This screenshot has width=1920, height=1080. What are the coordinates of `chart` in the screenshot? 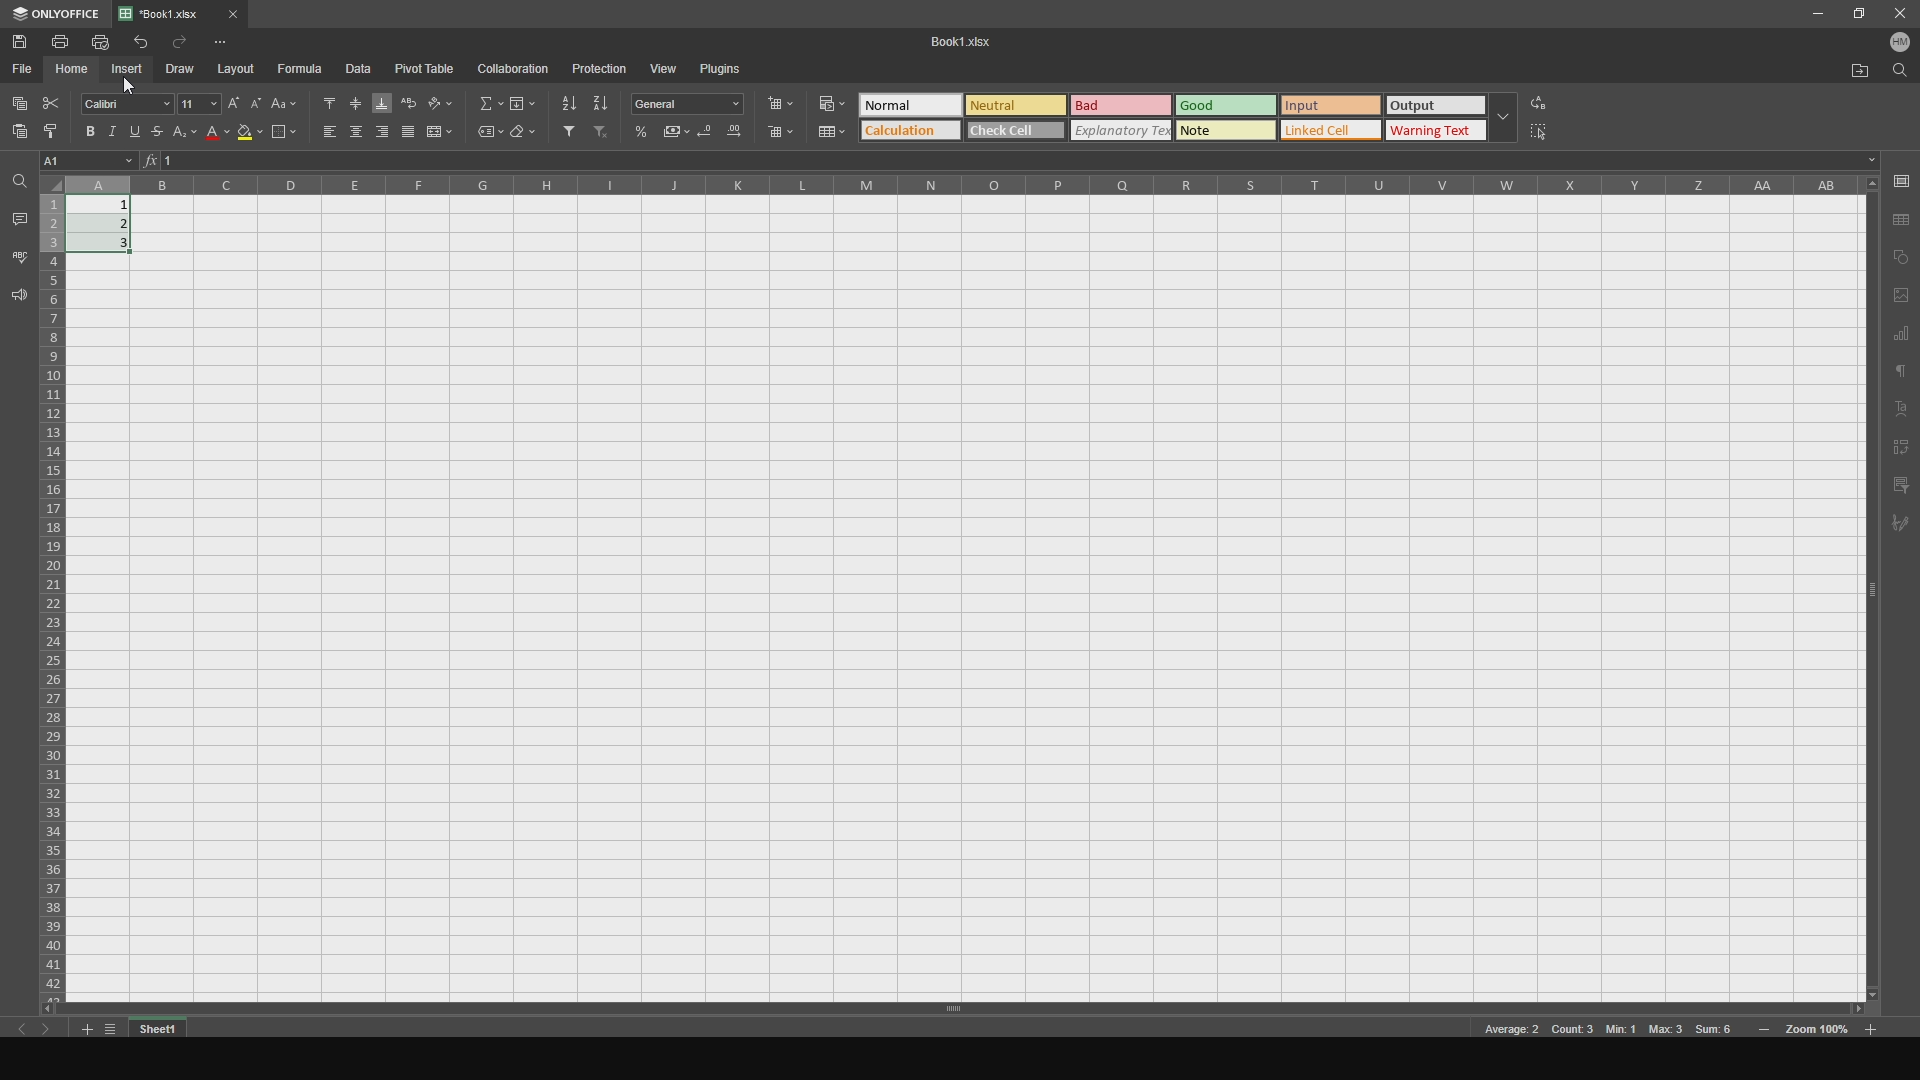 It's located at (1902, 336).